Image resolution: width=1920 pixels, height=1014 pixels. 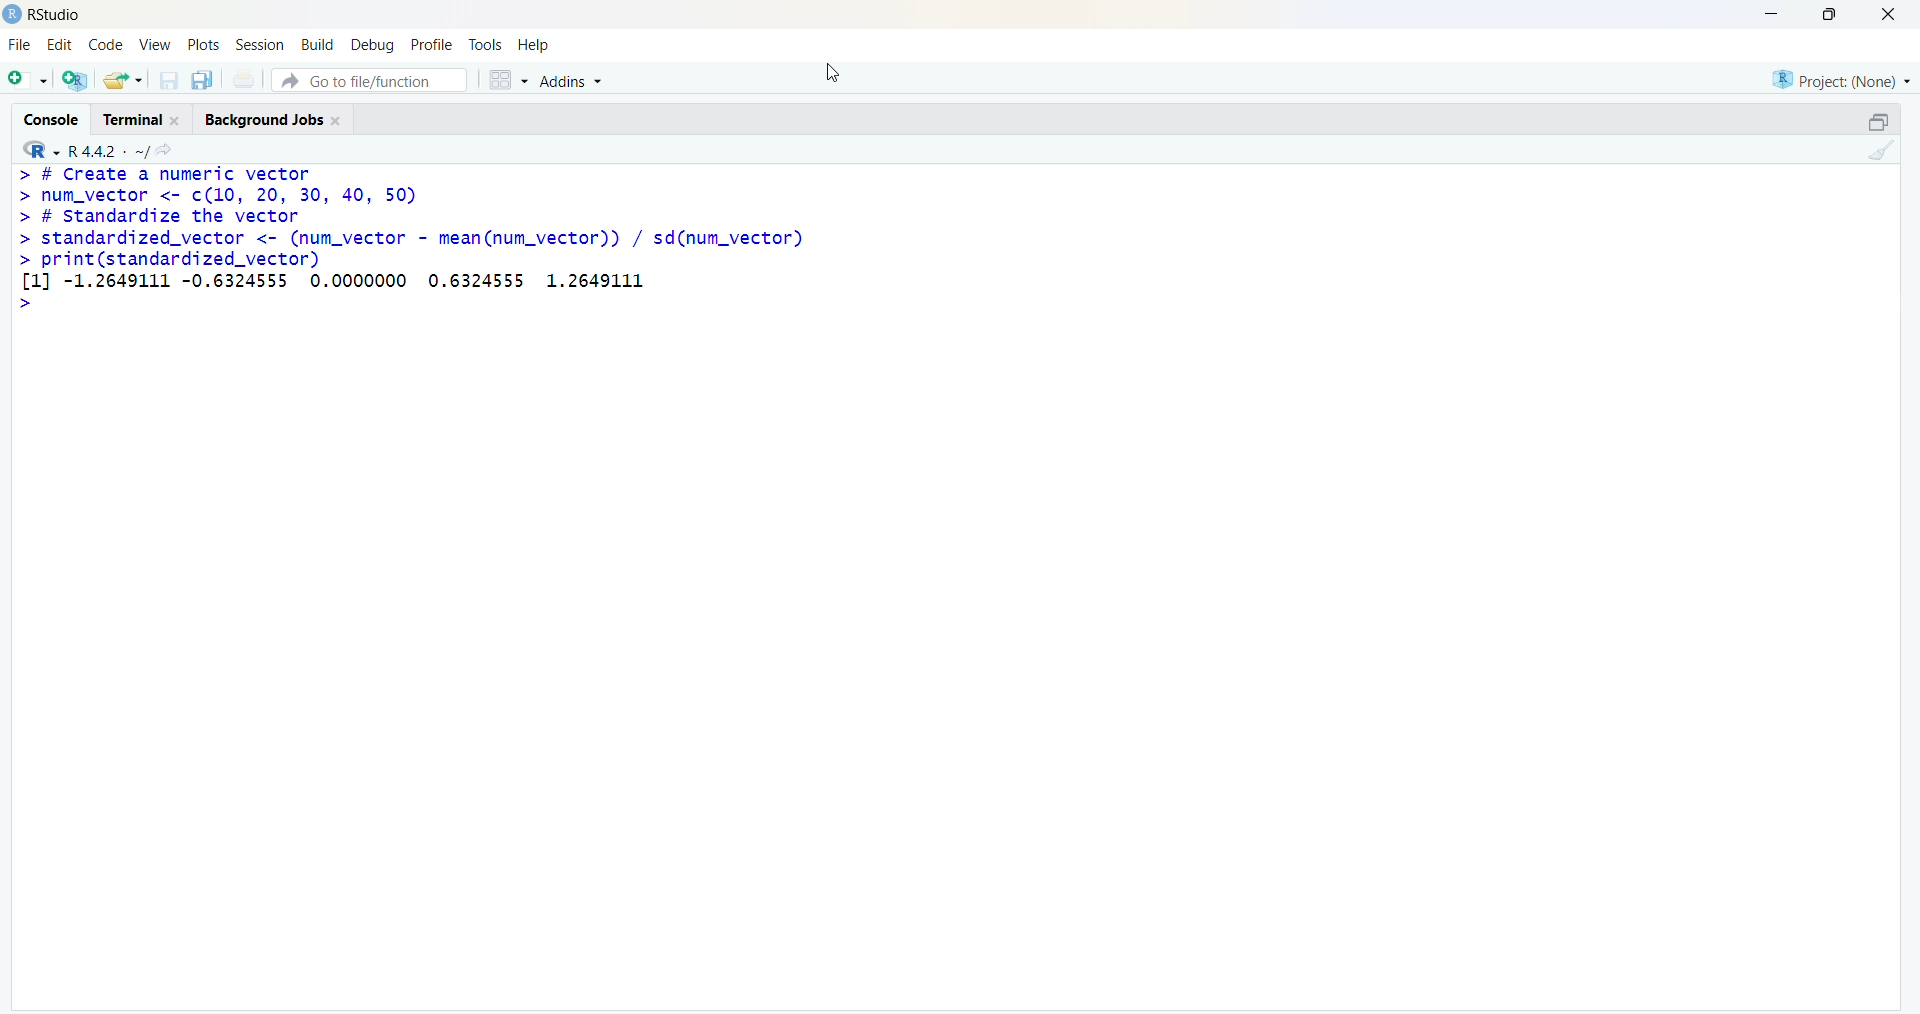 I want to click on addins, so click(x=572, y=82).